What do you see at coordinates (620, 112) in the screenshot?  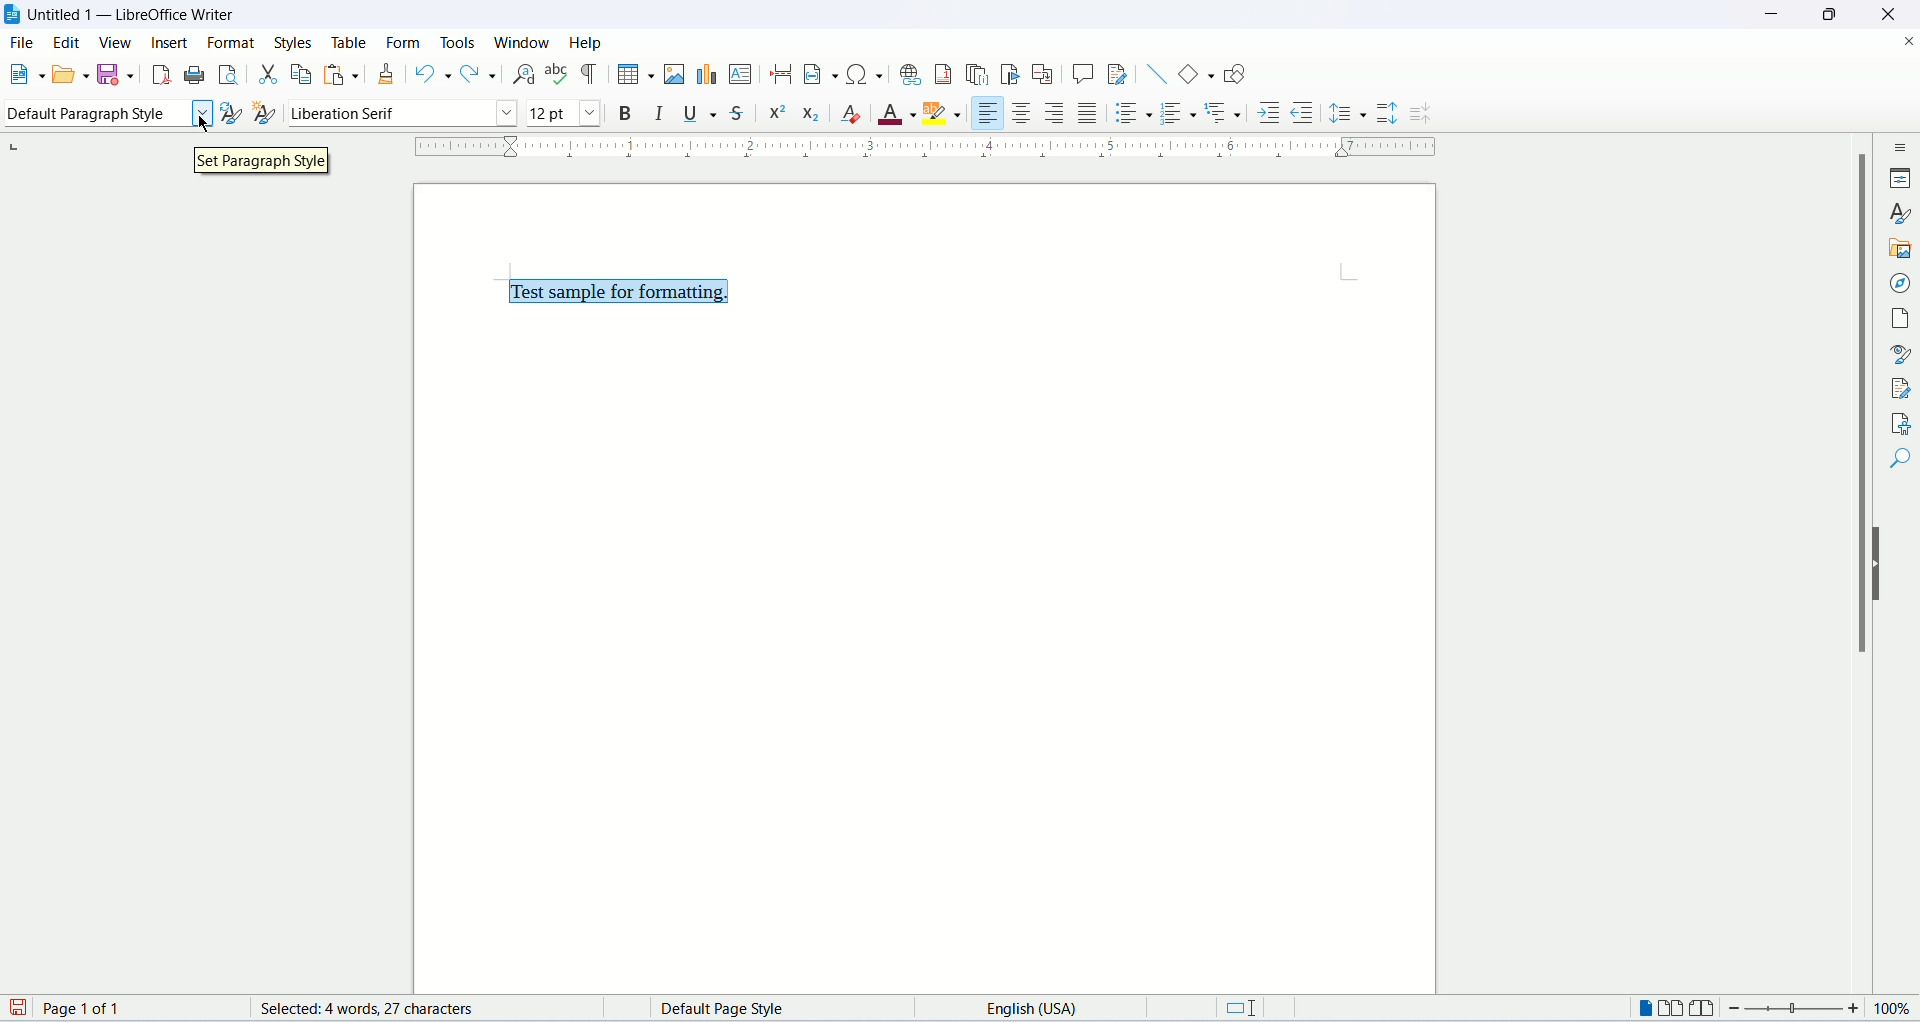 I see `bold` at bounding box center [620, 112].